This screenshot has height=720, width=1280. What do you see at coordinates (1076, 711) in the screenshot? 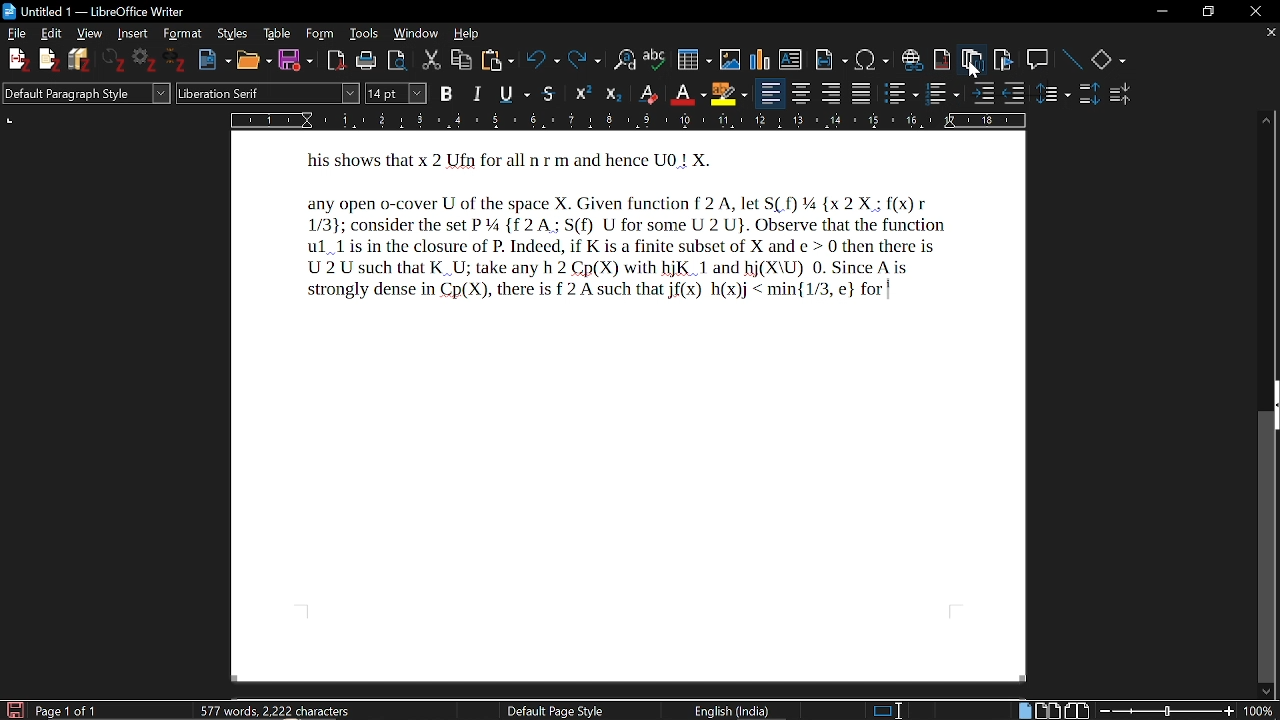
I see `Book view` at bounding box center [1076, 711].